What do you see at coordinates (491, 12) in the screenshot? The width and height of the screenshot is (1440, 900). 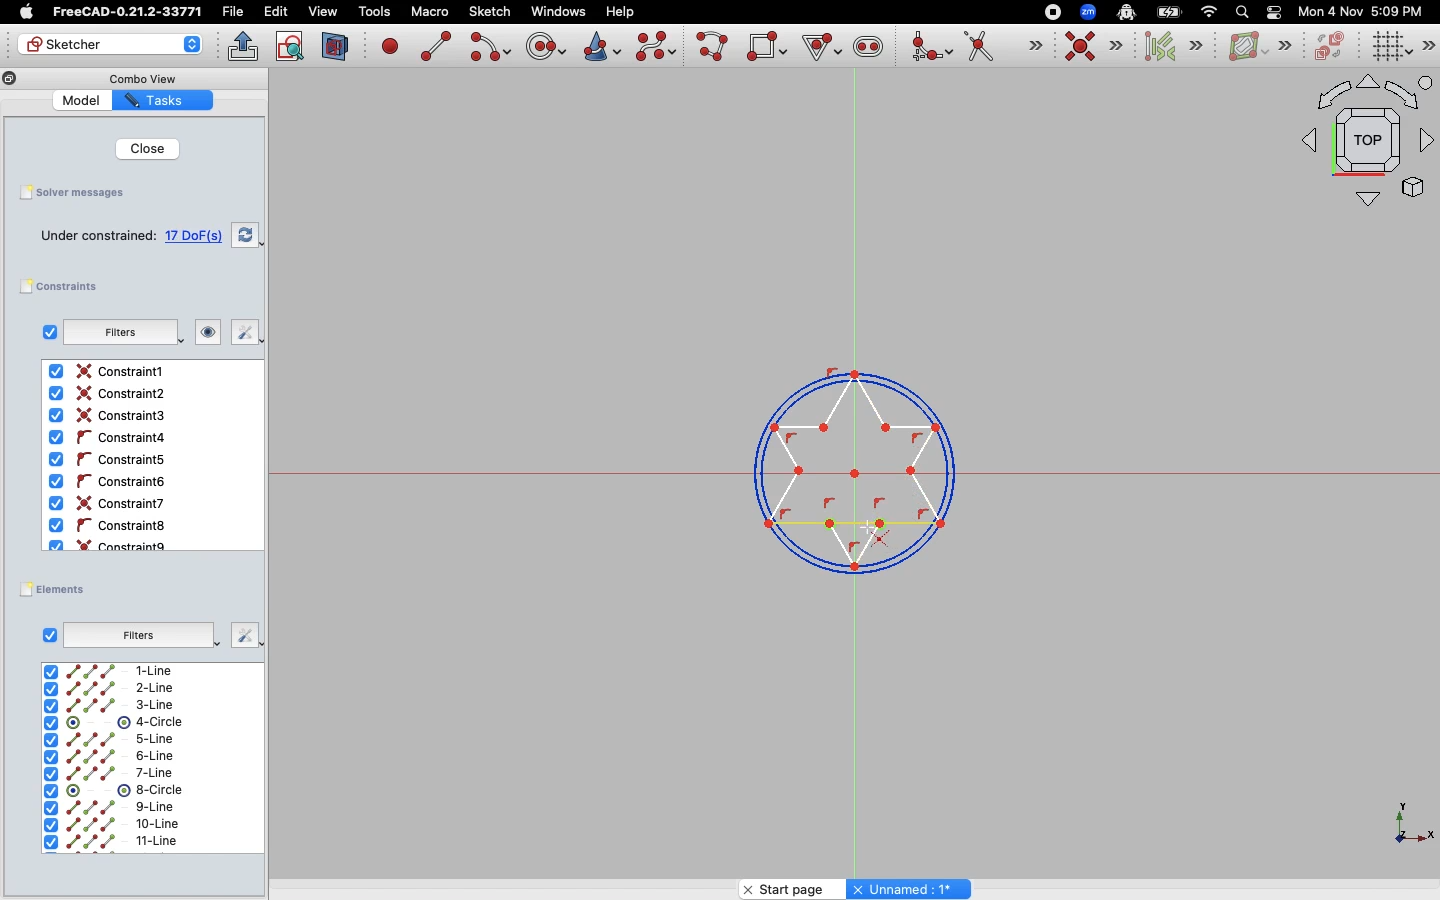 I see `Sketch` at bounding box center [491, 12].